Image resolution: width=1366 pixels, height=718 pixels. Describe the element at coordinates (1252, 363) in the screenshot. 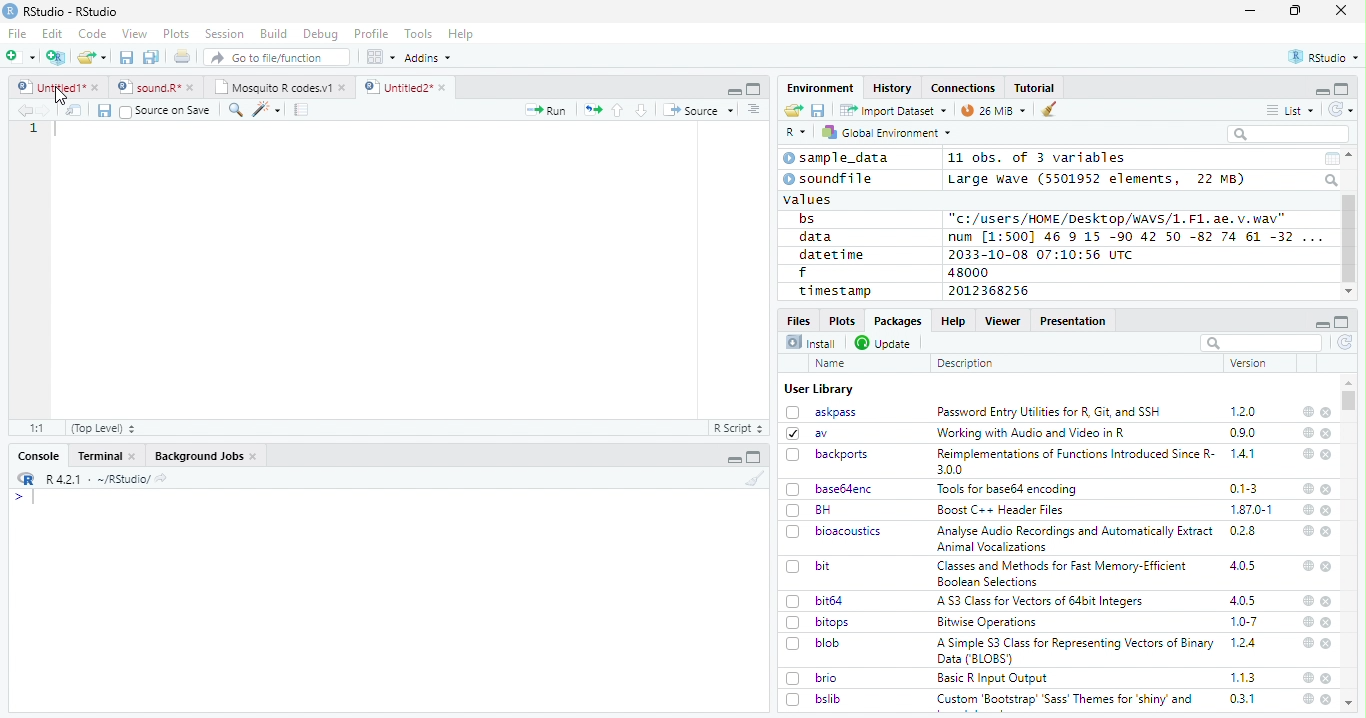

I see `Version` at that location.